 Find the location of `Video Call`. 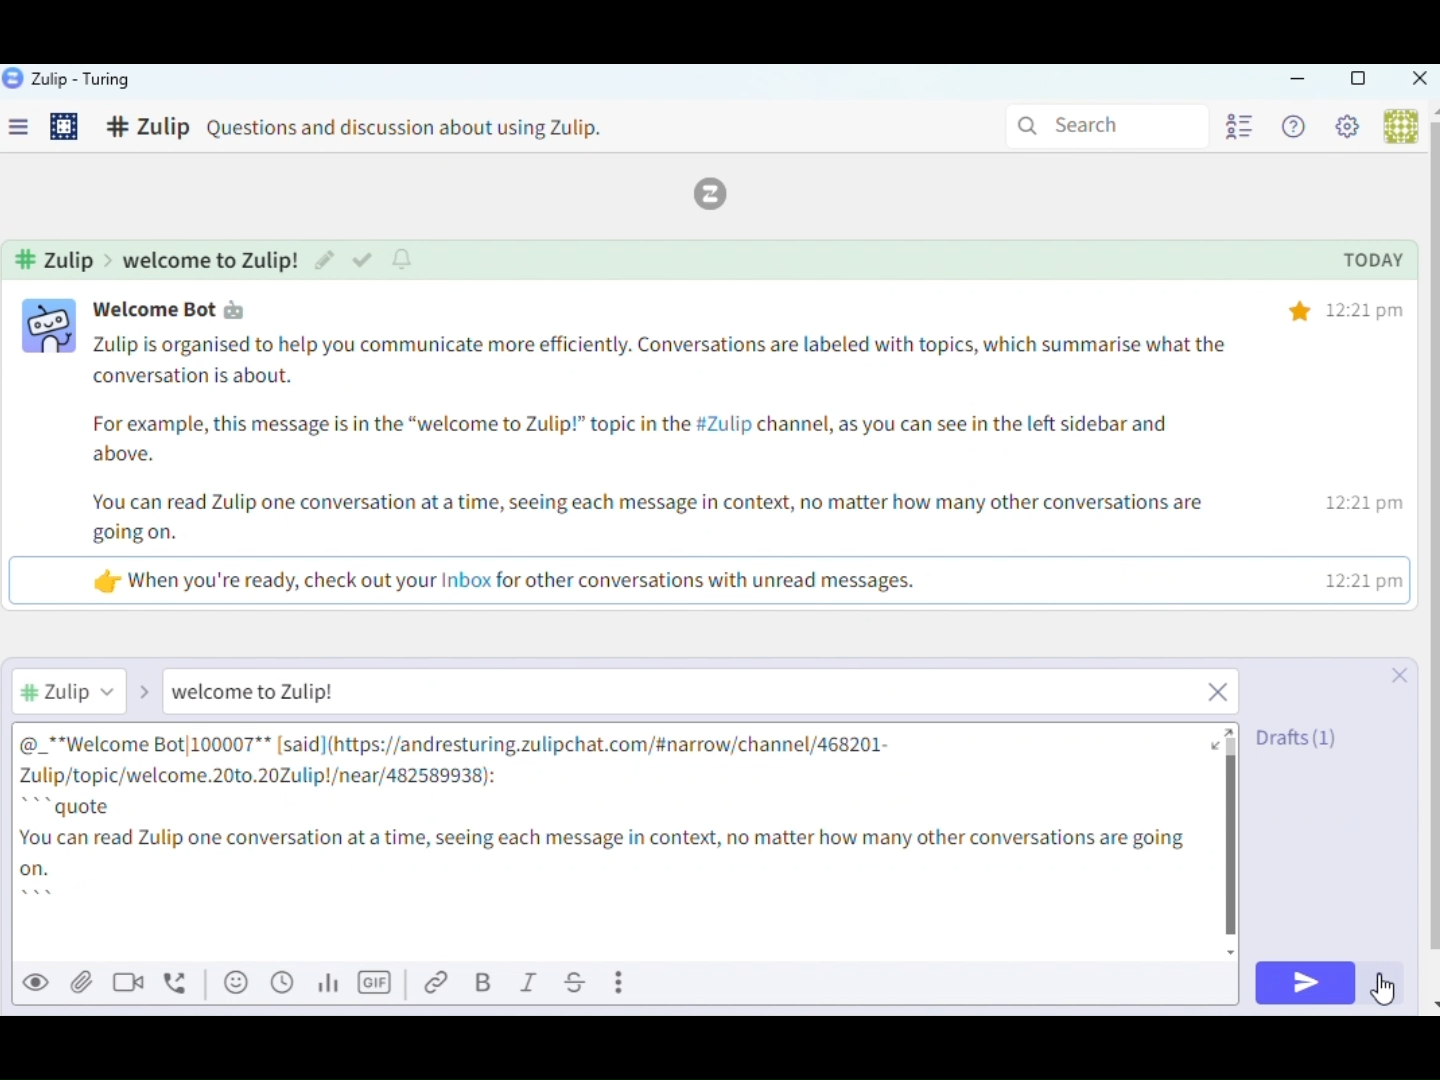

Video Call is located at coordinates (134, 981).